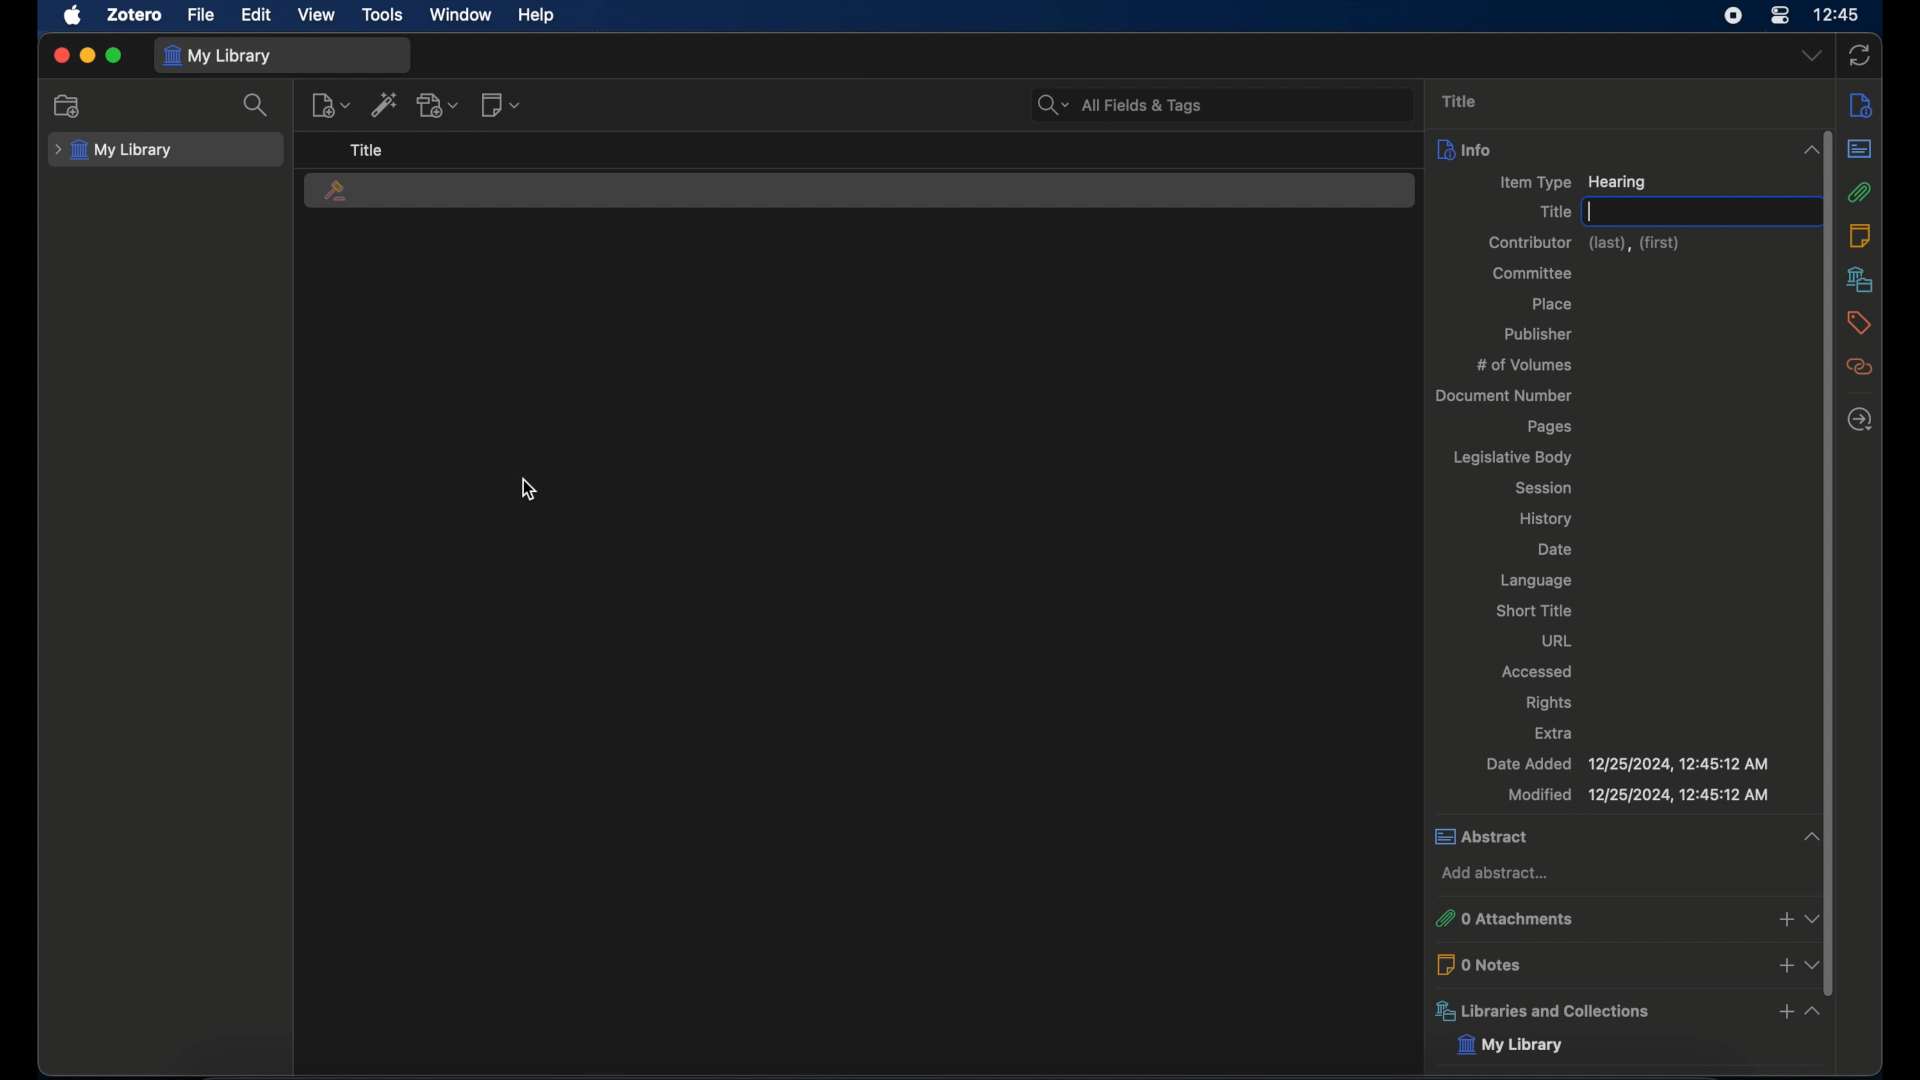 The height and width of the screenshot is (1080, 1920). What do you see at coordinates (1861, 148) in the screenshot?
I see `abstract` at bounding box center [1861, 148].